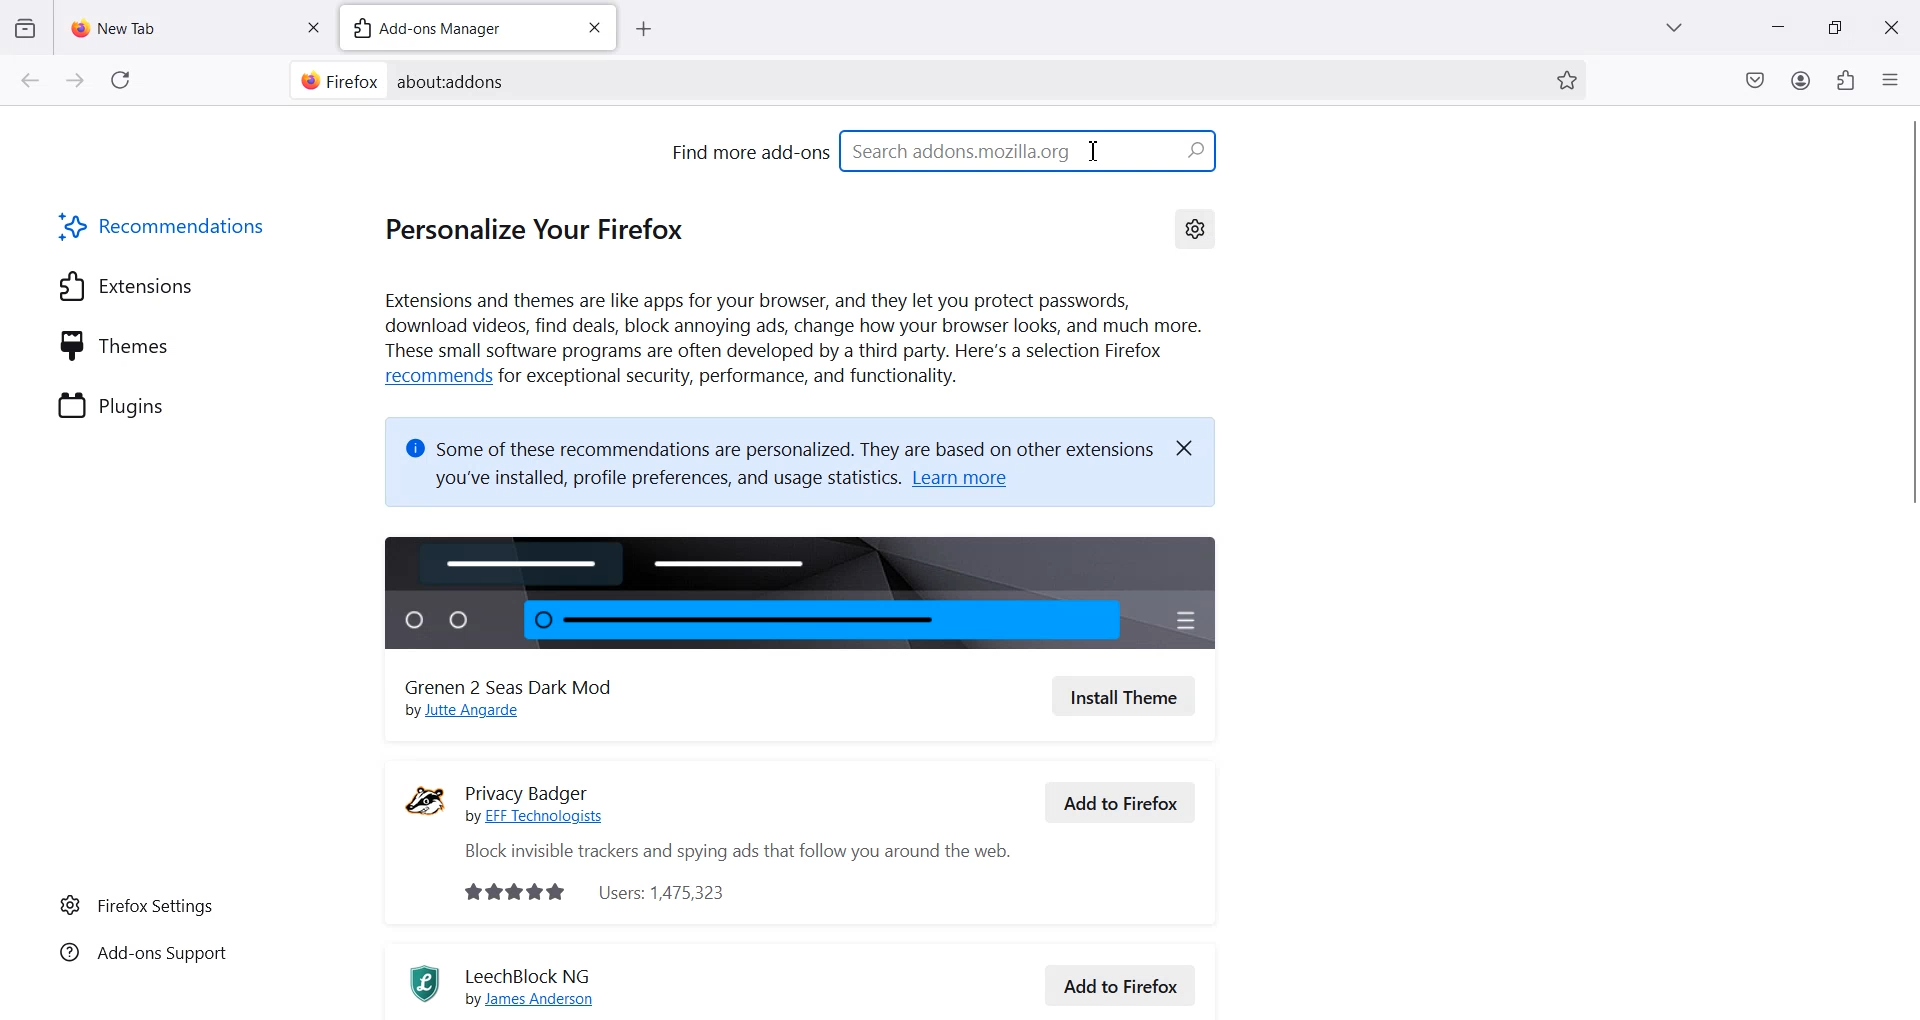 This screenshot has height=1020, width=1920. What do you see at coordinates (1892, 75) in the screenshot?
I see `Open Application Menu` at bounding box center [1892, 75].